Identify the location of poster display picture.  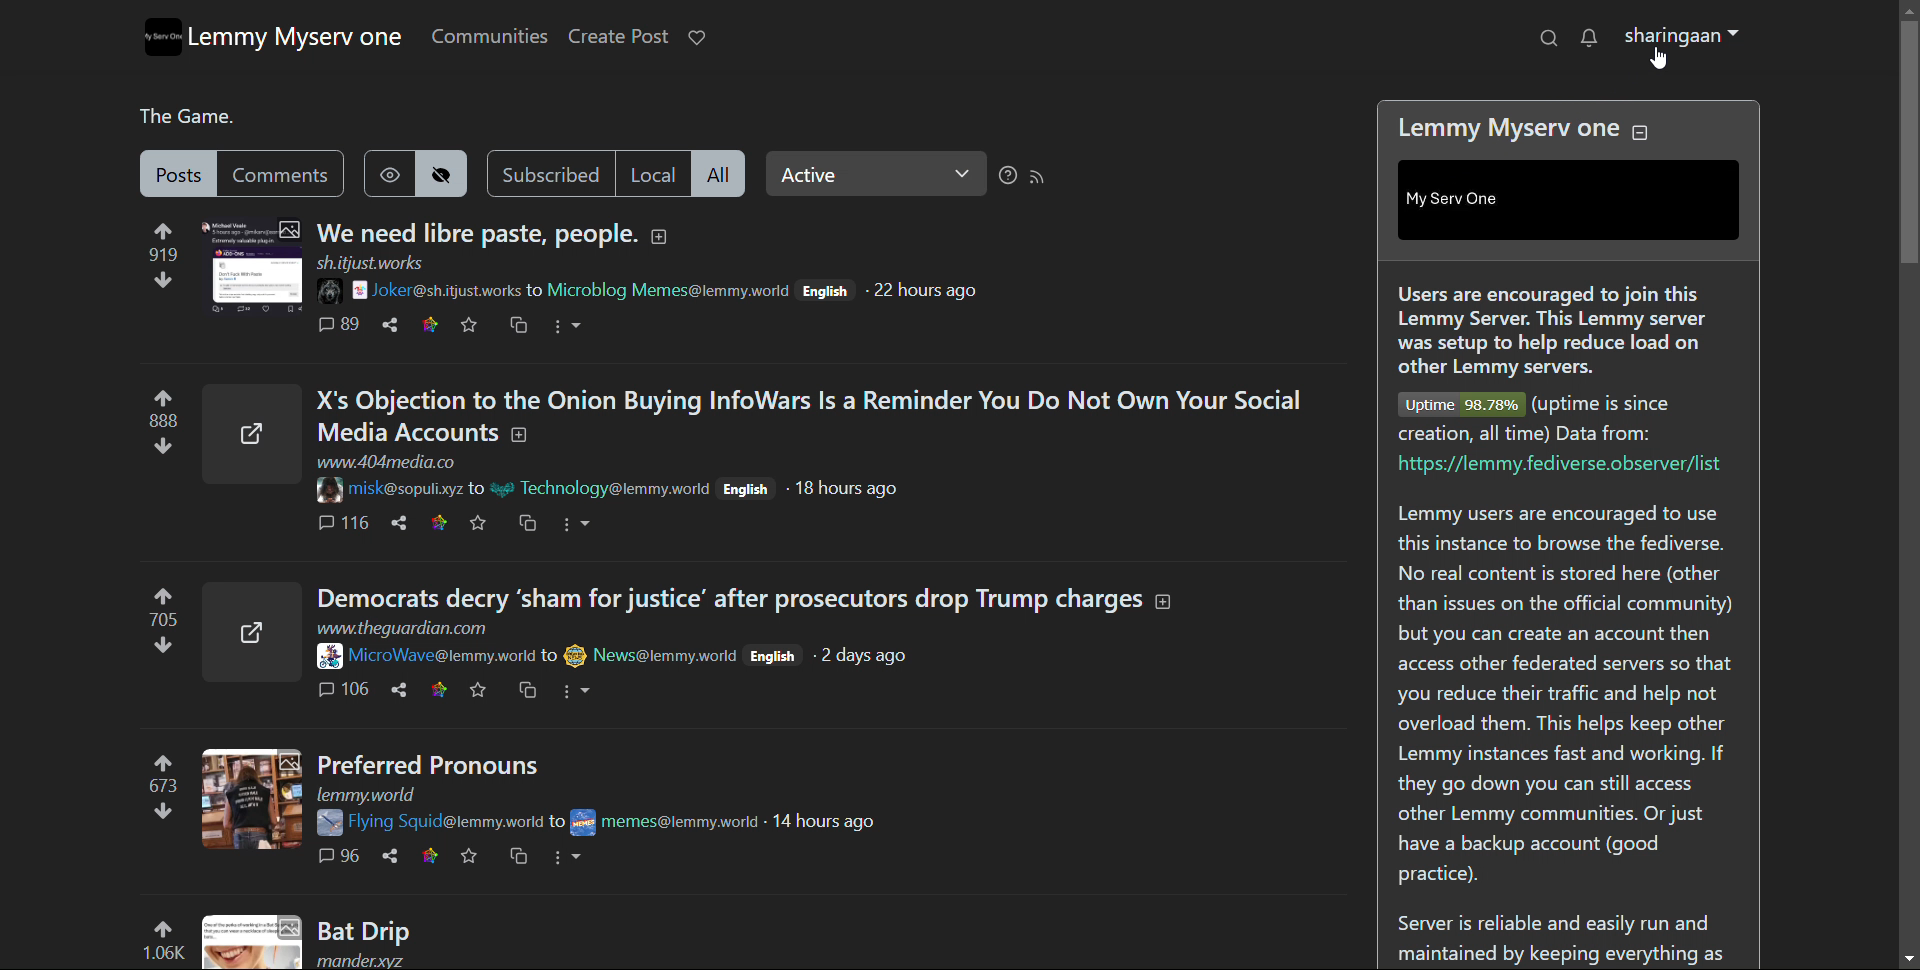
(574, 655).